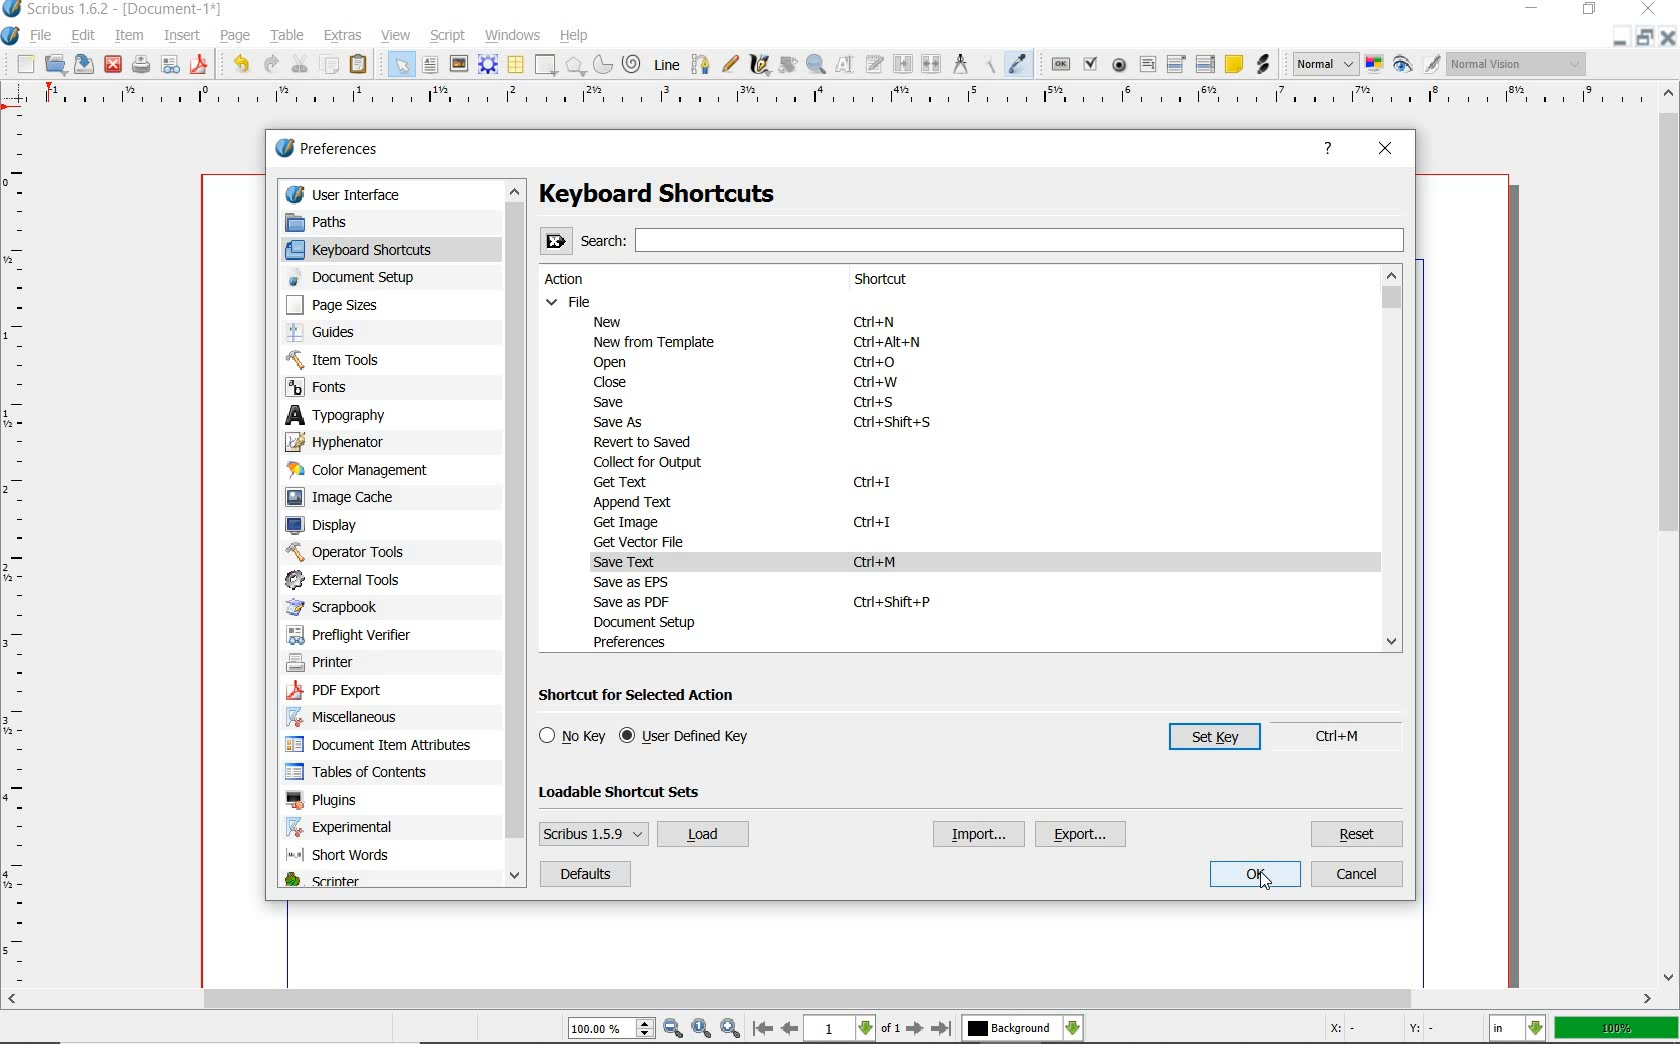 Image resolution: width=1680 pixels, height=1044 pixels. Describe the element at coordinates (352, 579) in the screenshot. I see `external tools` at that location.